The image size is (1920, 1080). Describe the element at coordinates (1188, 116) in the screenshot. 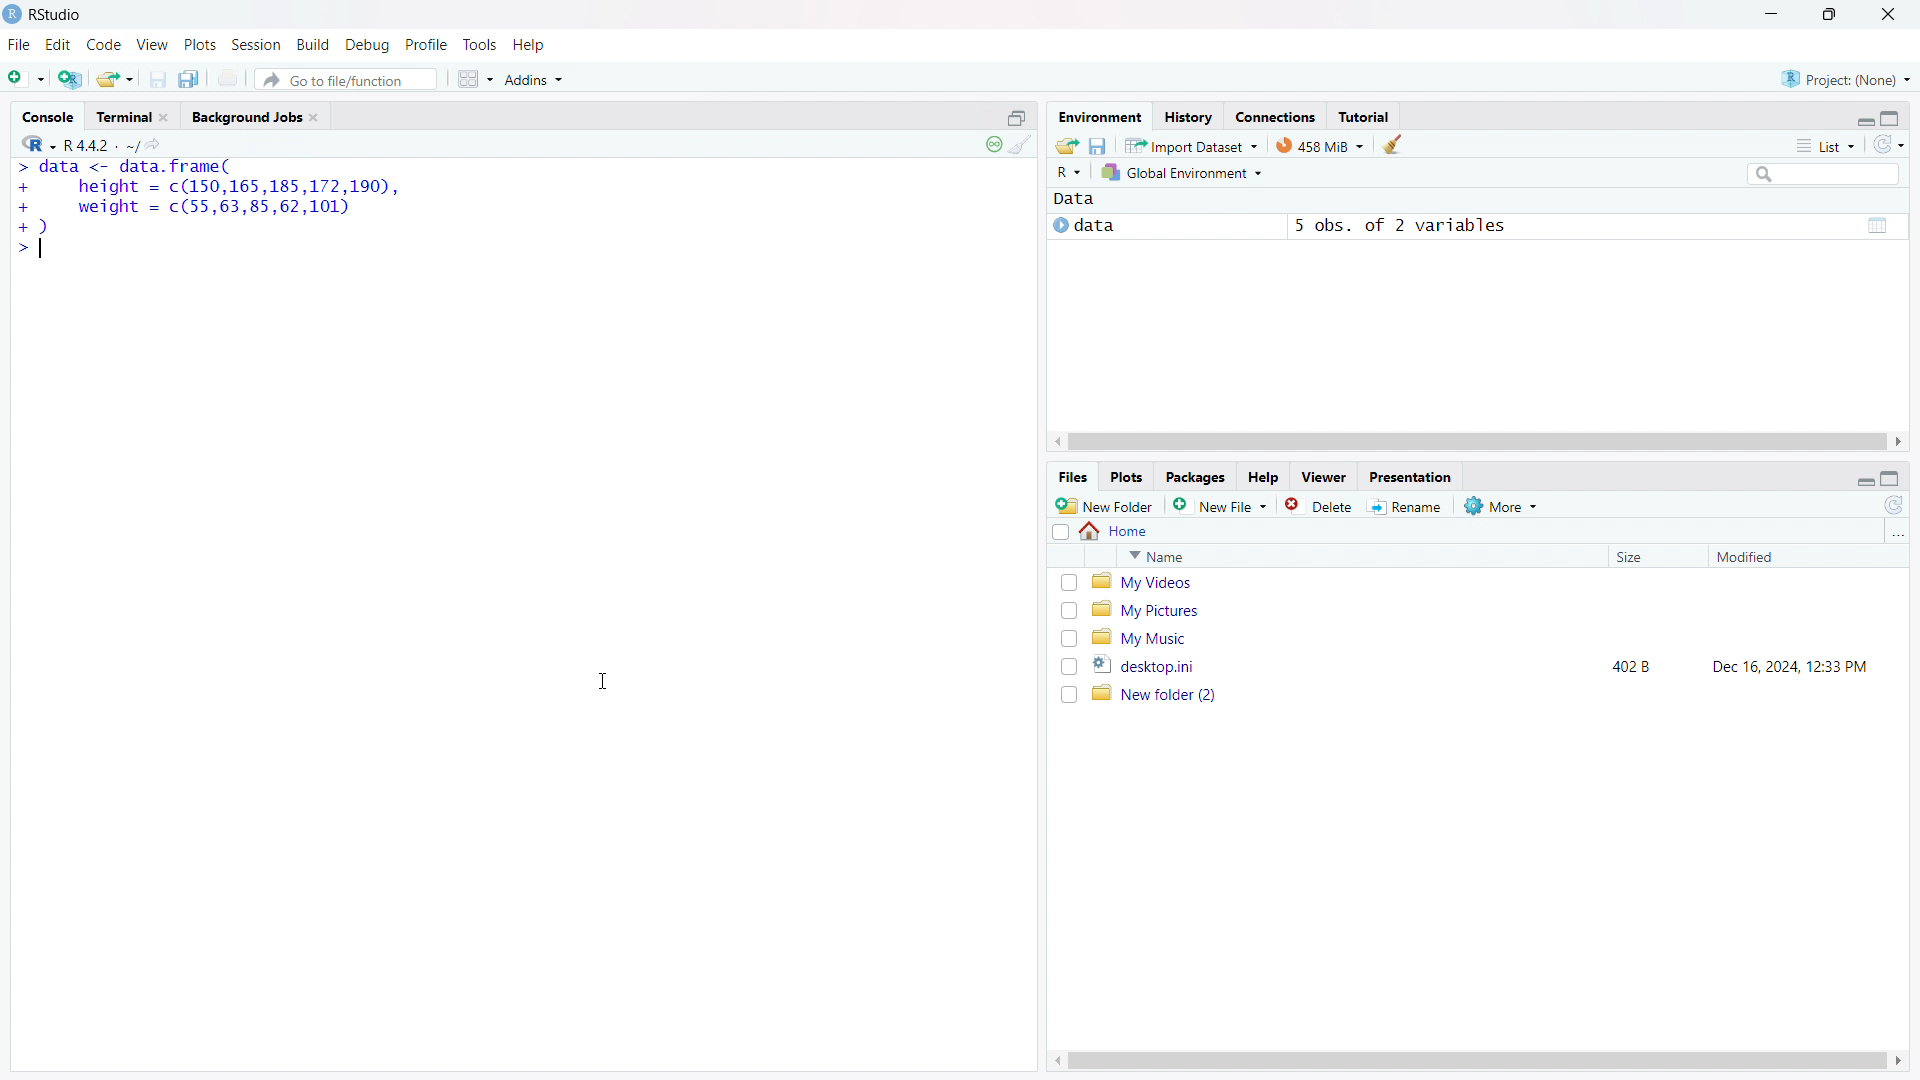

I see `history` at that location.